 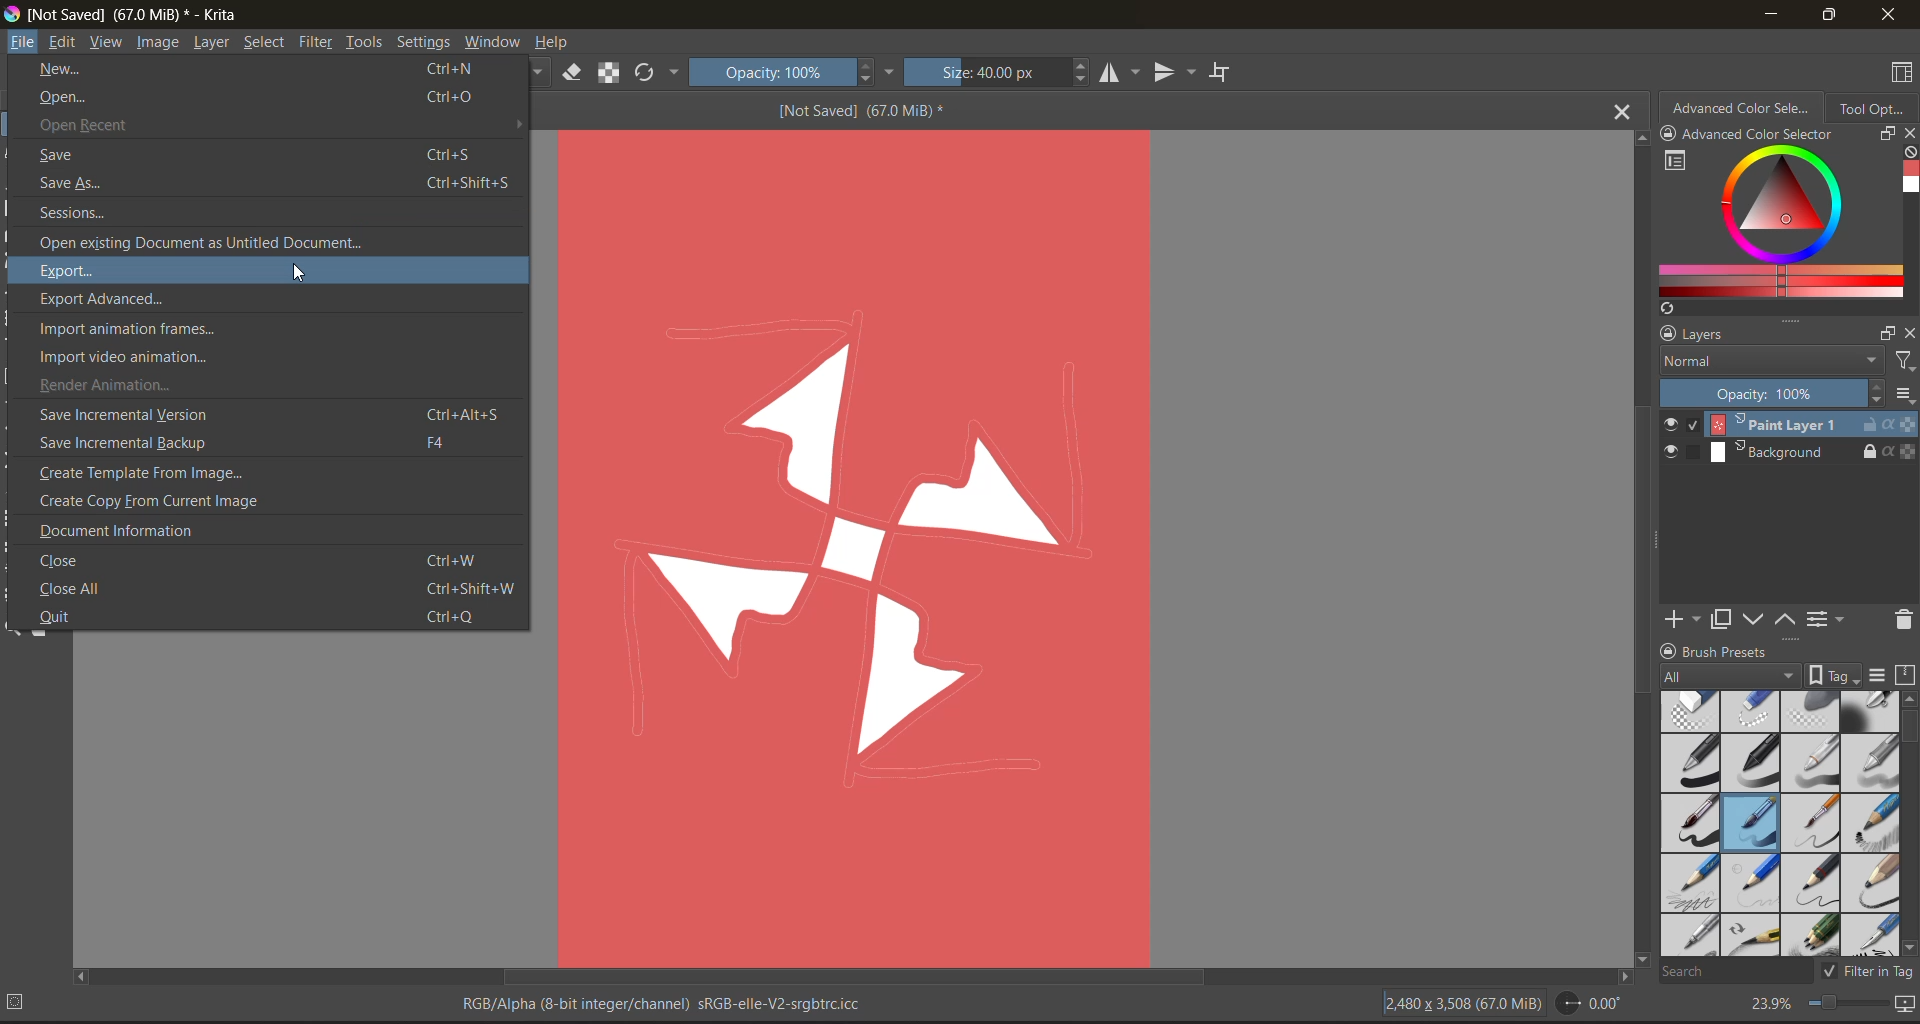 I want to click on mask up, so click(x=1788, y=617).